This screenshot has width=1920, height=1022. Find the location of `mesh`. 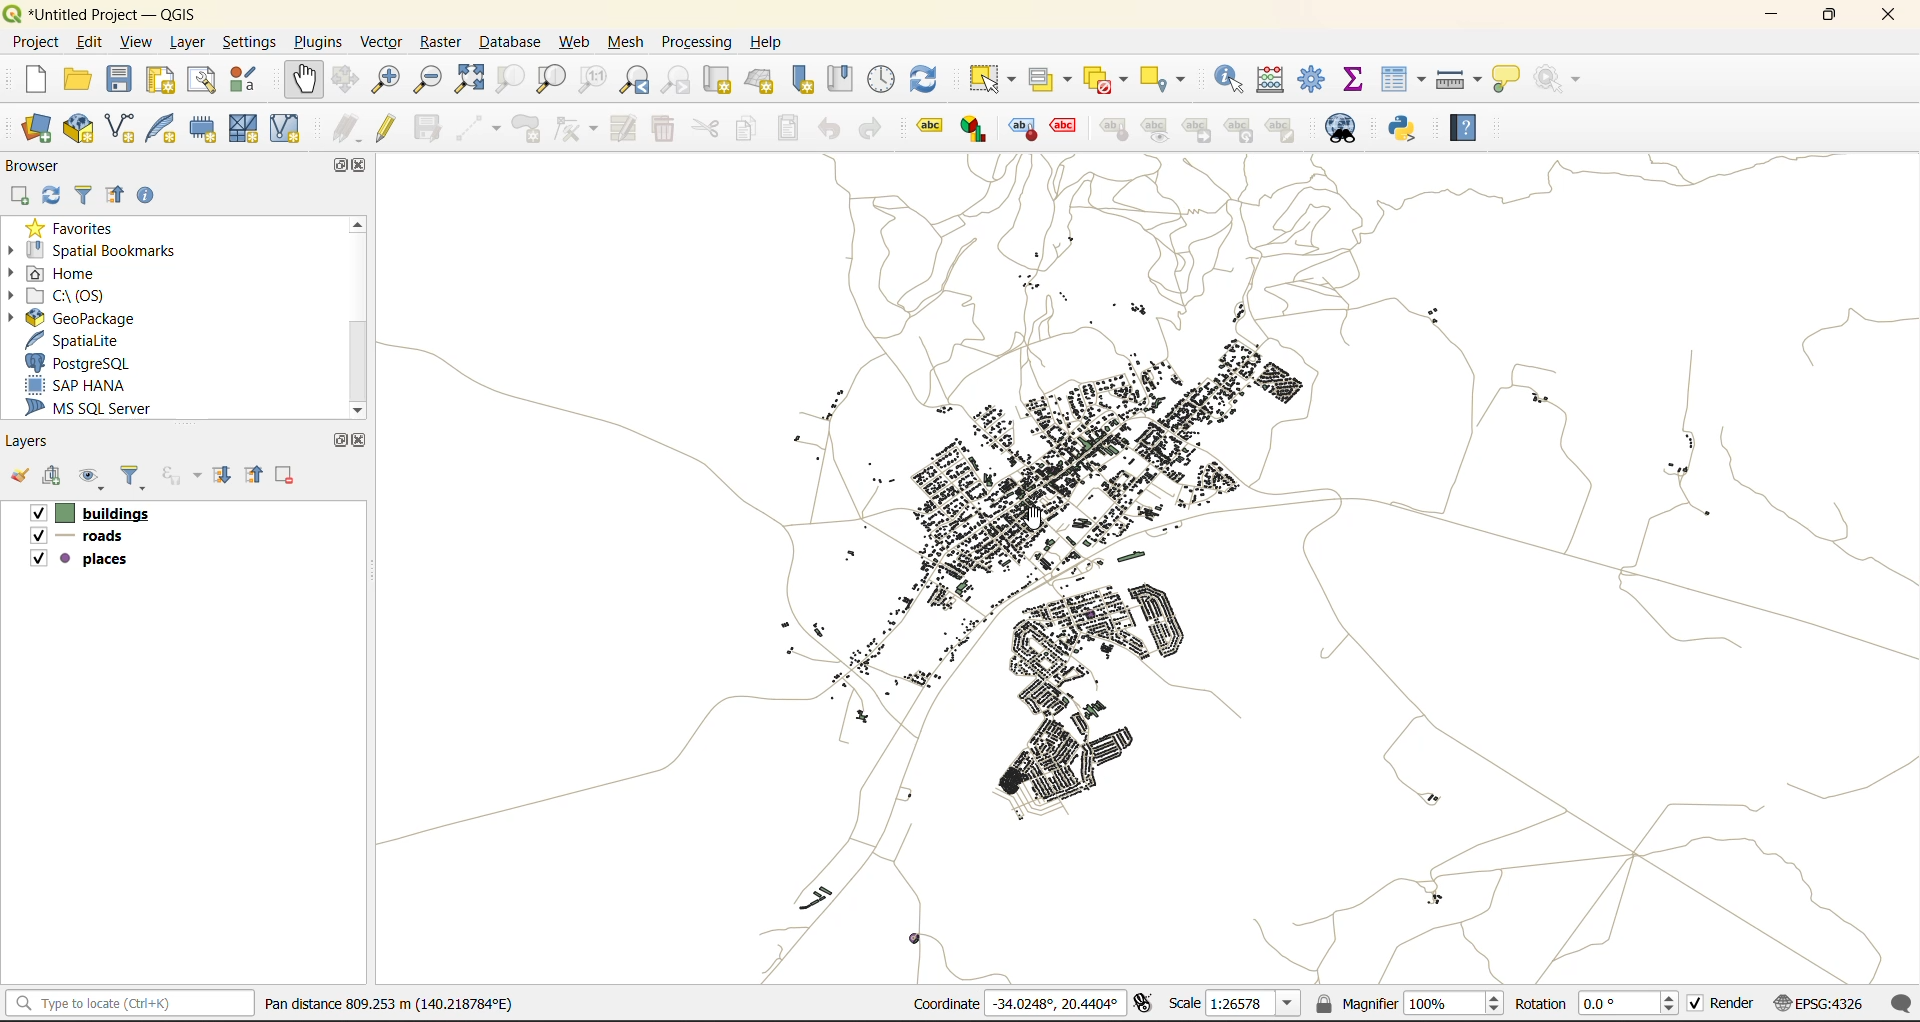

mesh is located at coordinates (630, 42).